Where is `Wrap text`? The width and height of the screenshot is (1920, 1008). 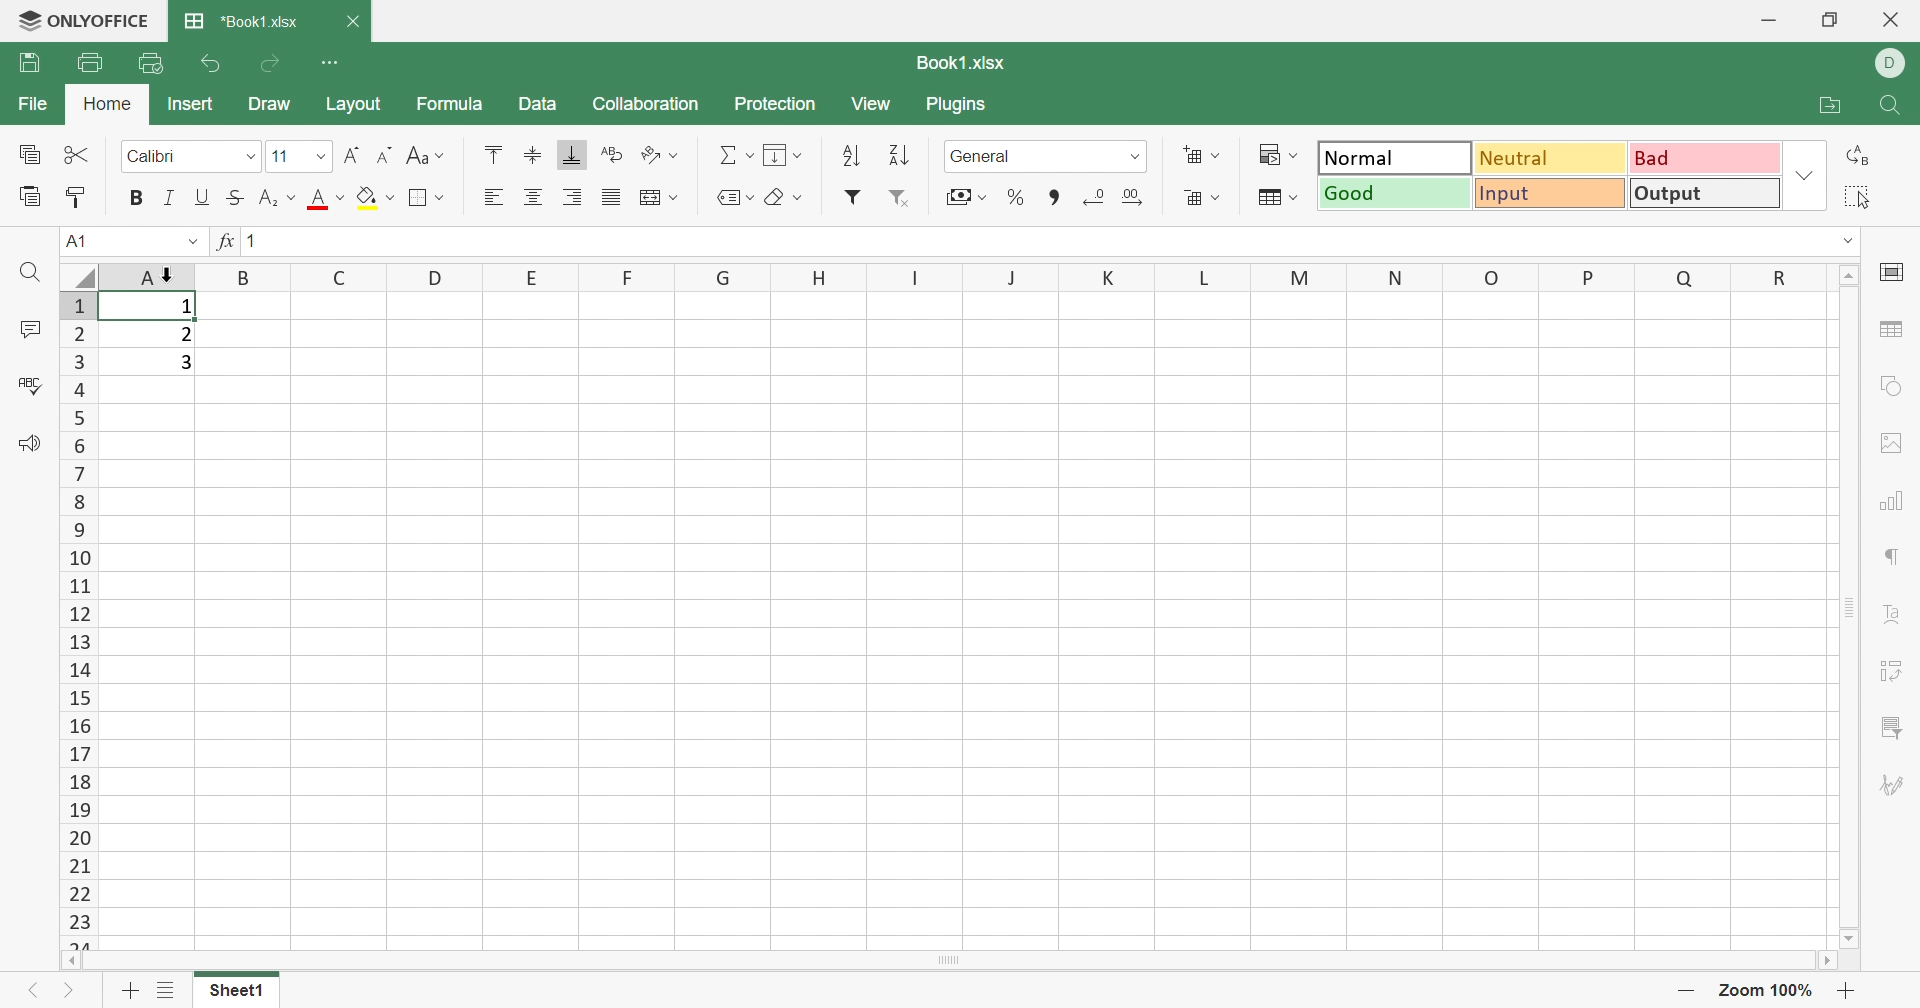 Wrap text is located at coordinates (655, 198).